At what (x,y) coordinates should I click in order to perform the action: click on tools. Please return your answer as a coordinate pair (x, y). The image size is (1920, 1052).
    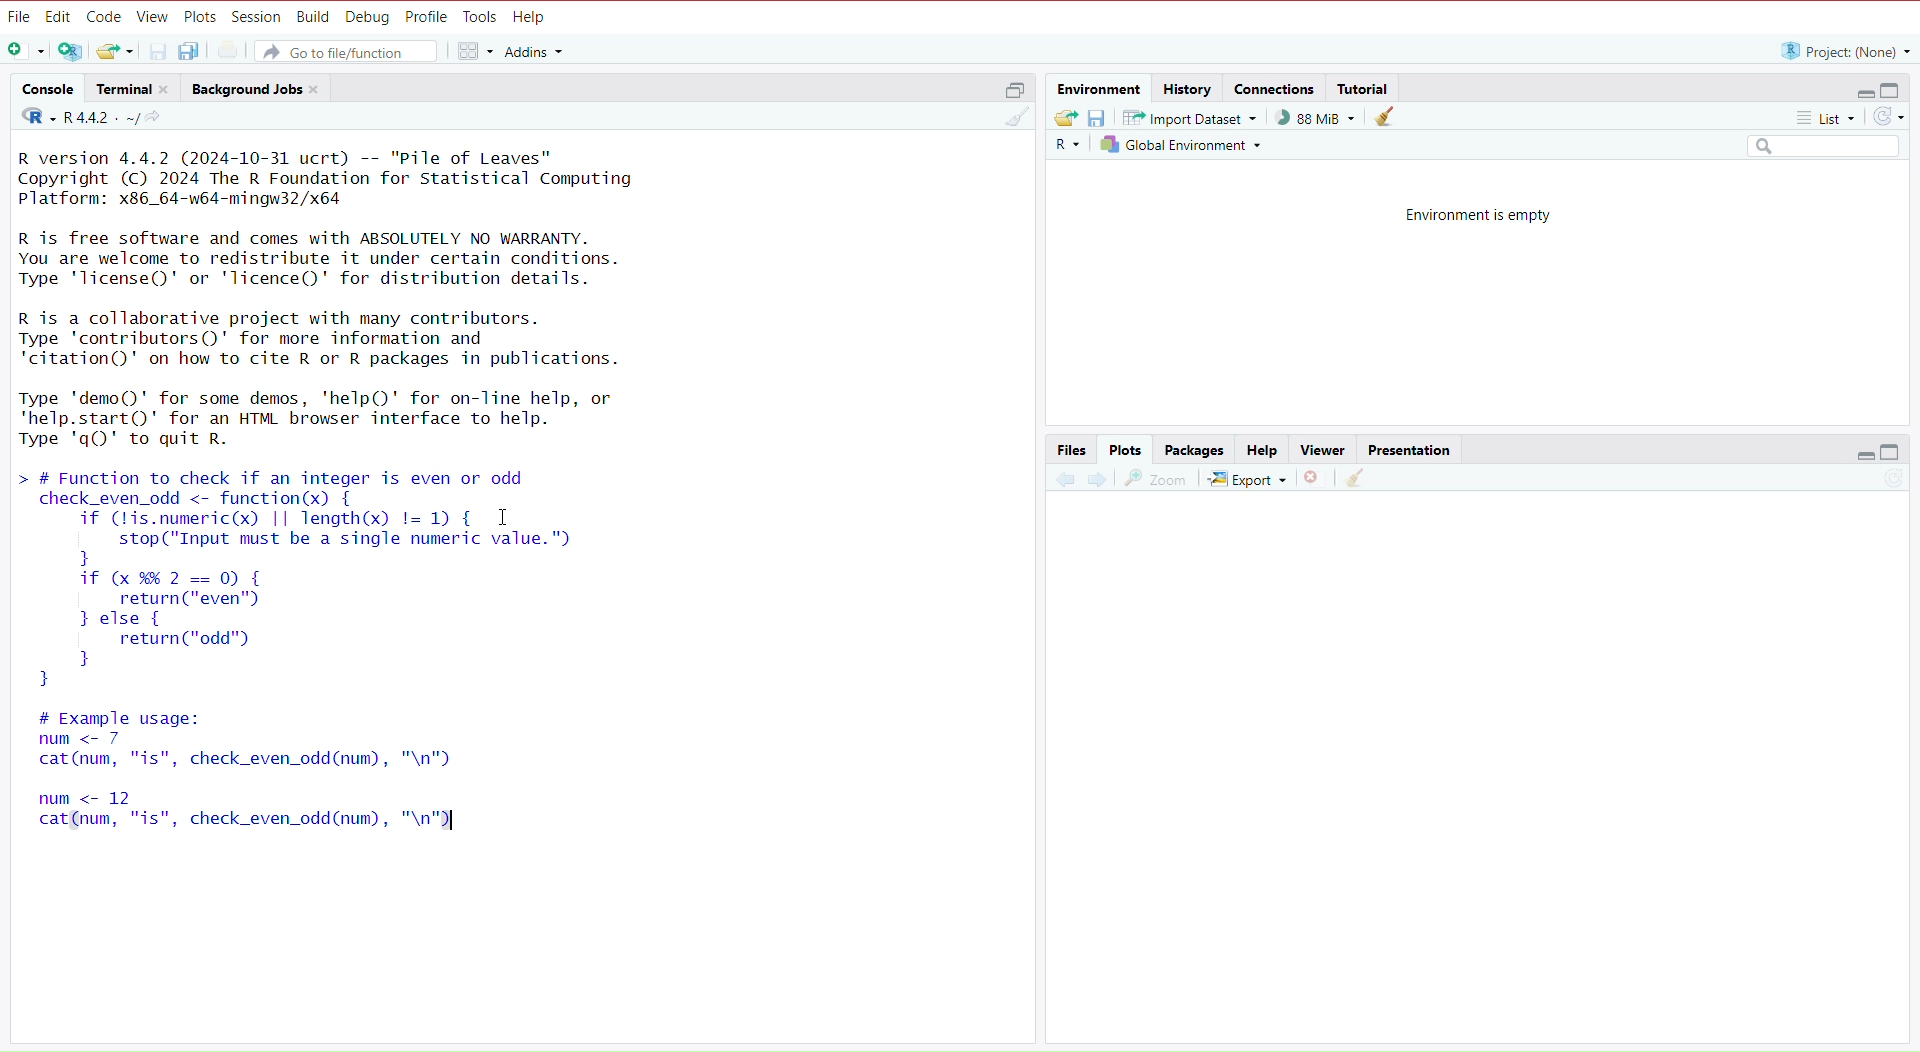
    Looking at the image, I should click on (481, 17).